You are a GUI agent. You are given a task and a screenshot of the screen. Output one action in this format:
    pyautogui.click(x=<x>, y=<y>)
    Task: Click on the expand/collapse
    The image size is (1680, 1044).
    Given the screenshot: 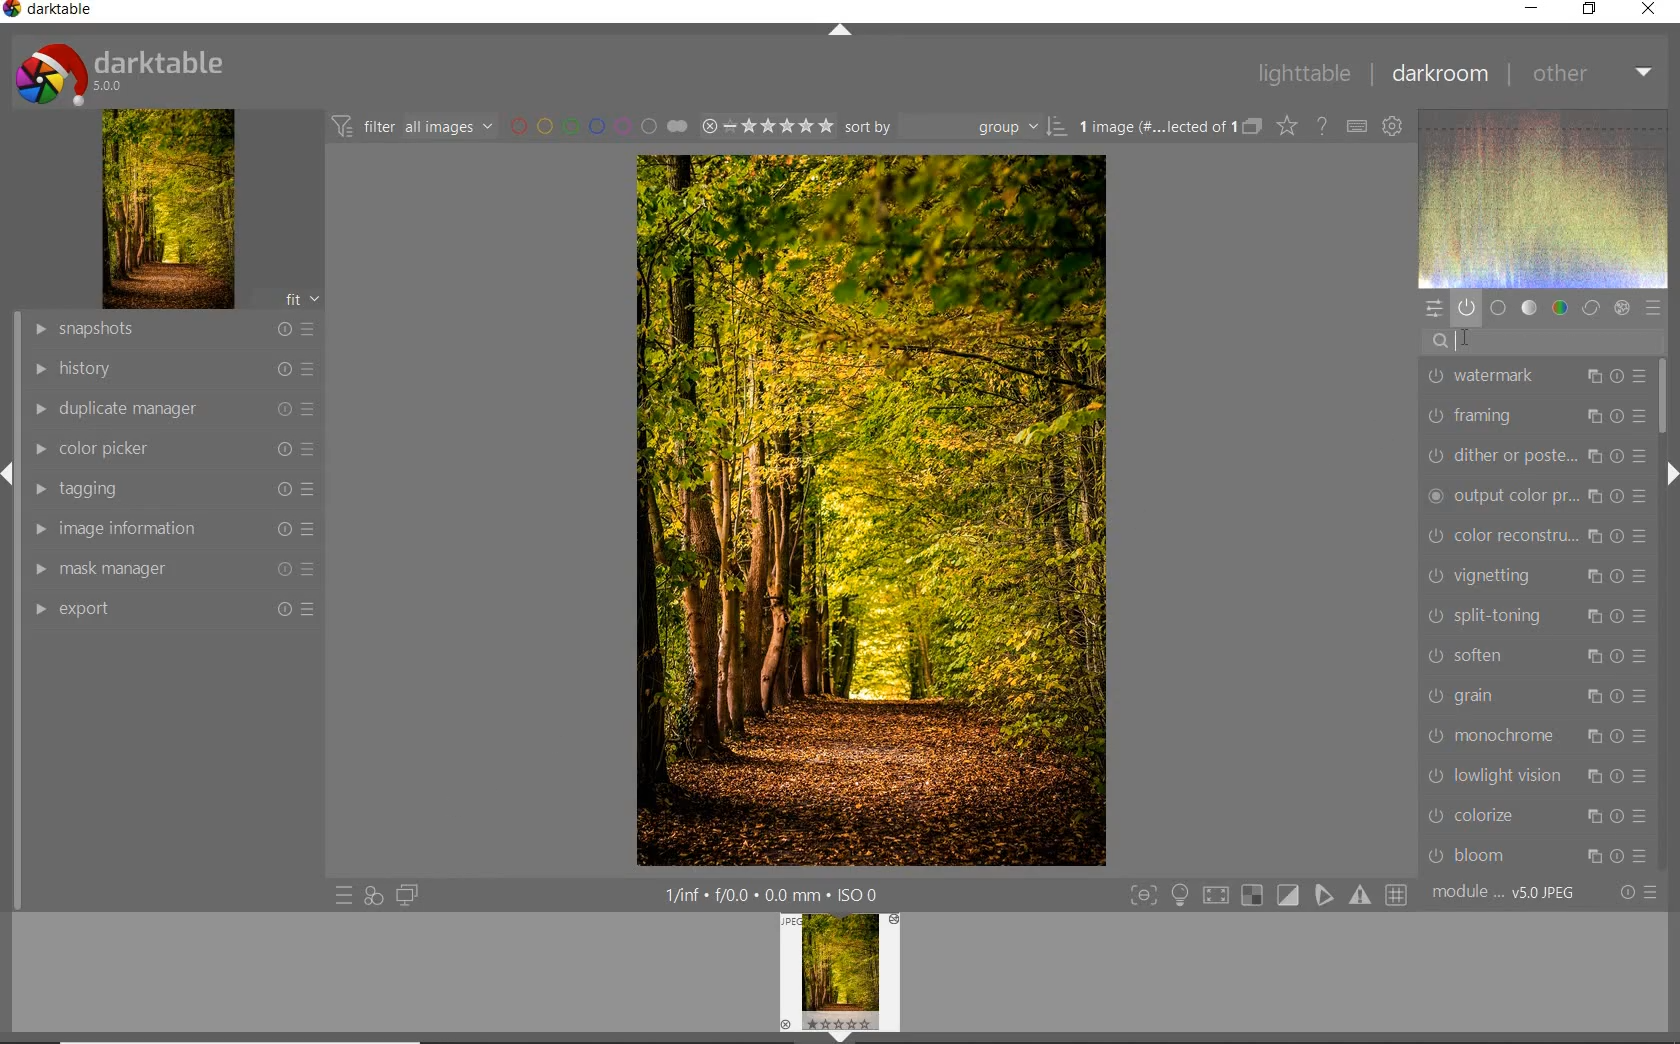 What is the action you would take?
    pyautogui.click(x=1667, y=474)
    